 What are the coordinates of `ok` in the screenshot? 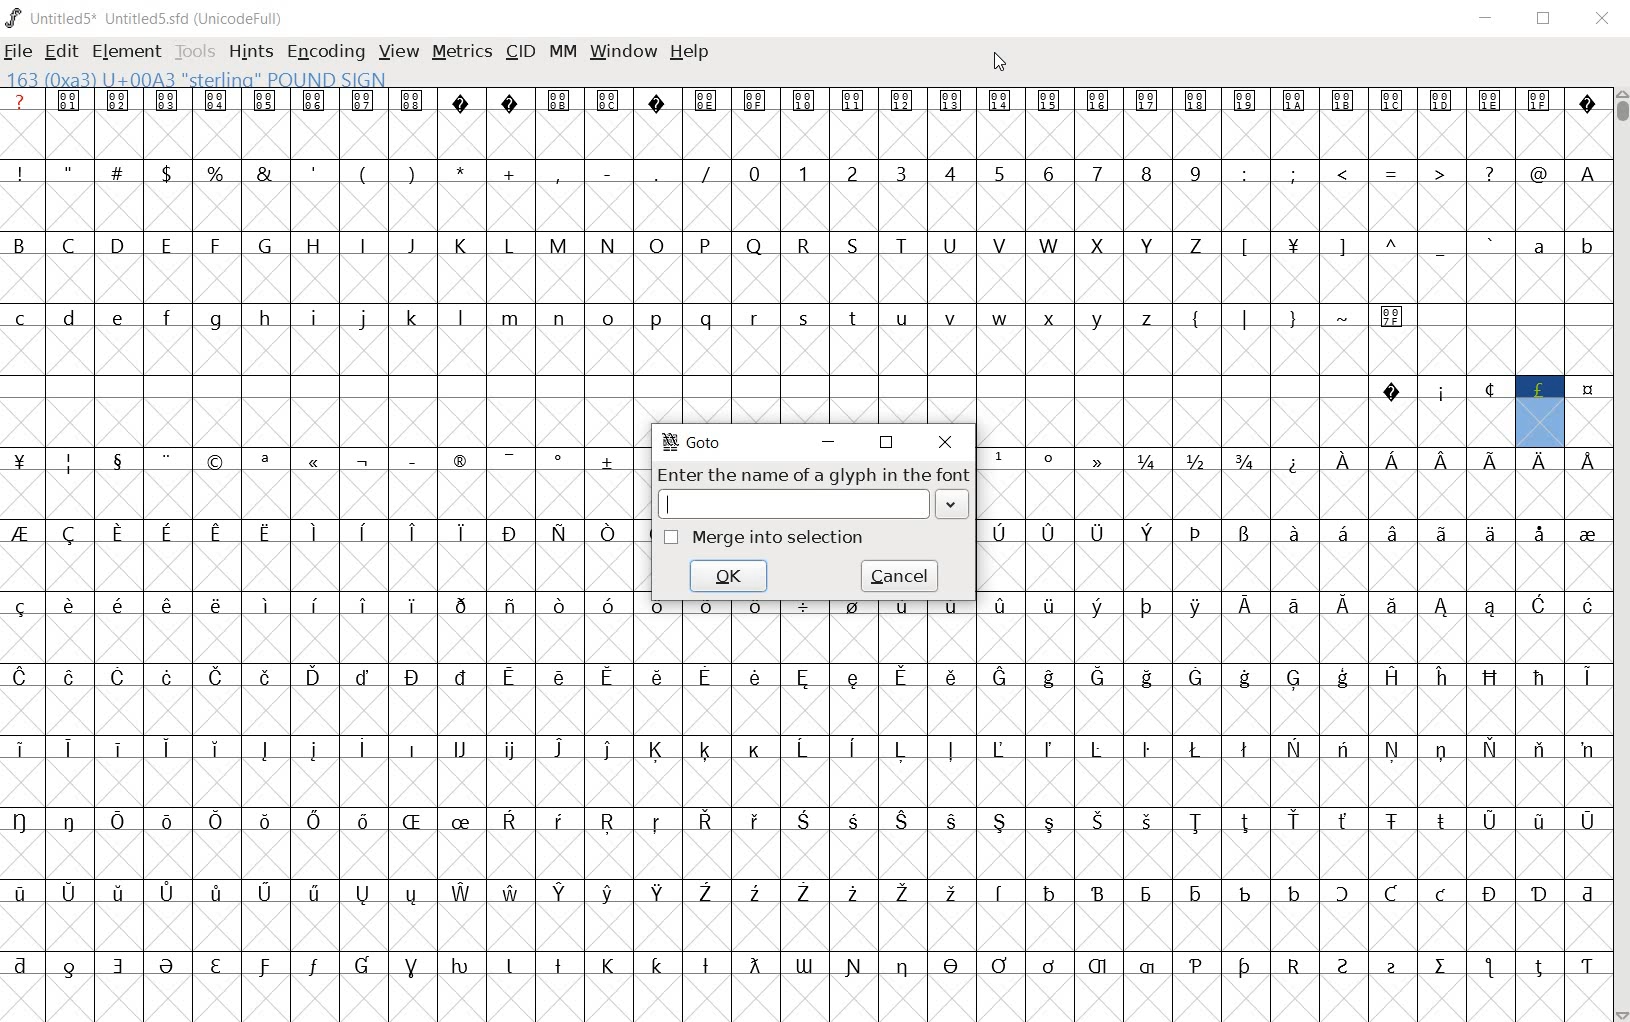 It's located at (729, 575).